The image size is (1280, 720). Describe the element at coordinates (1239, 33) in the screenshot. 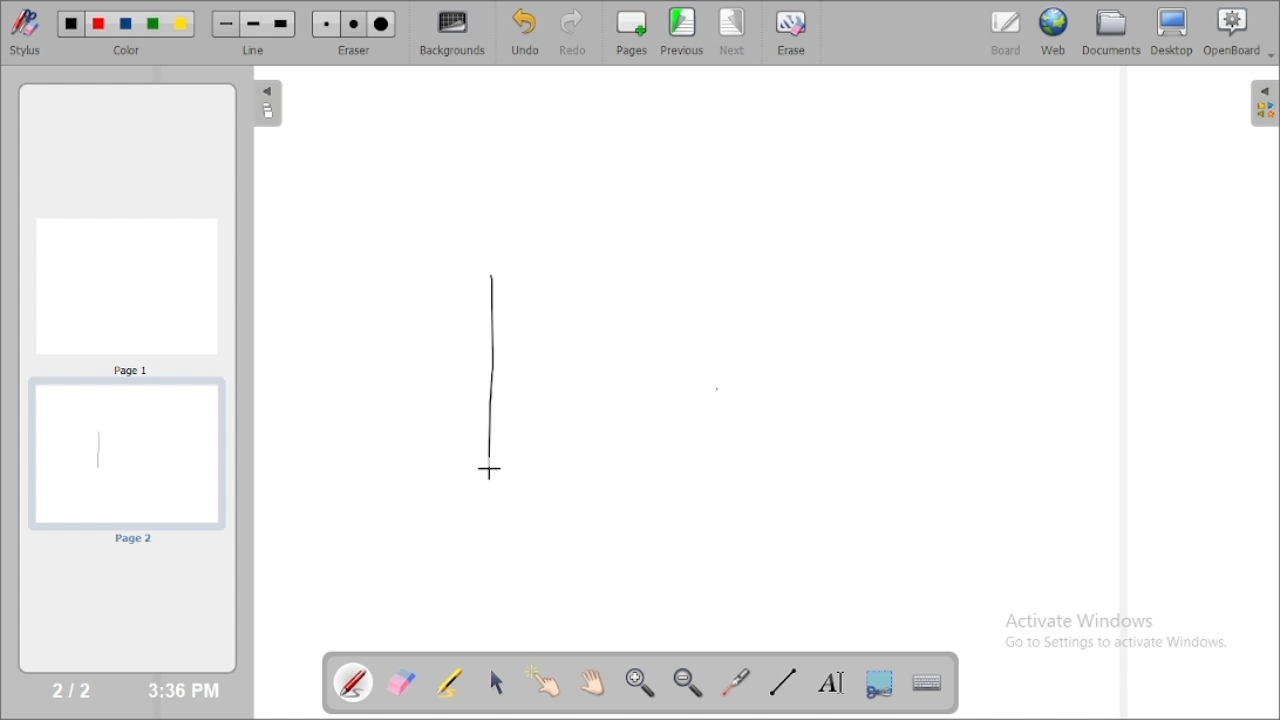

I see `openboard` at that location.